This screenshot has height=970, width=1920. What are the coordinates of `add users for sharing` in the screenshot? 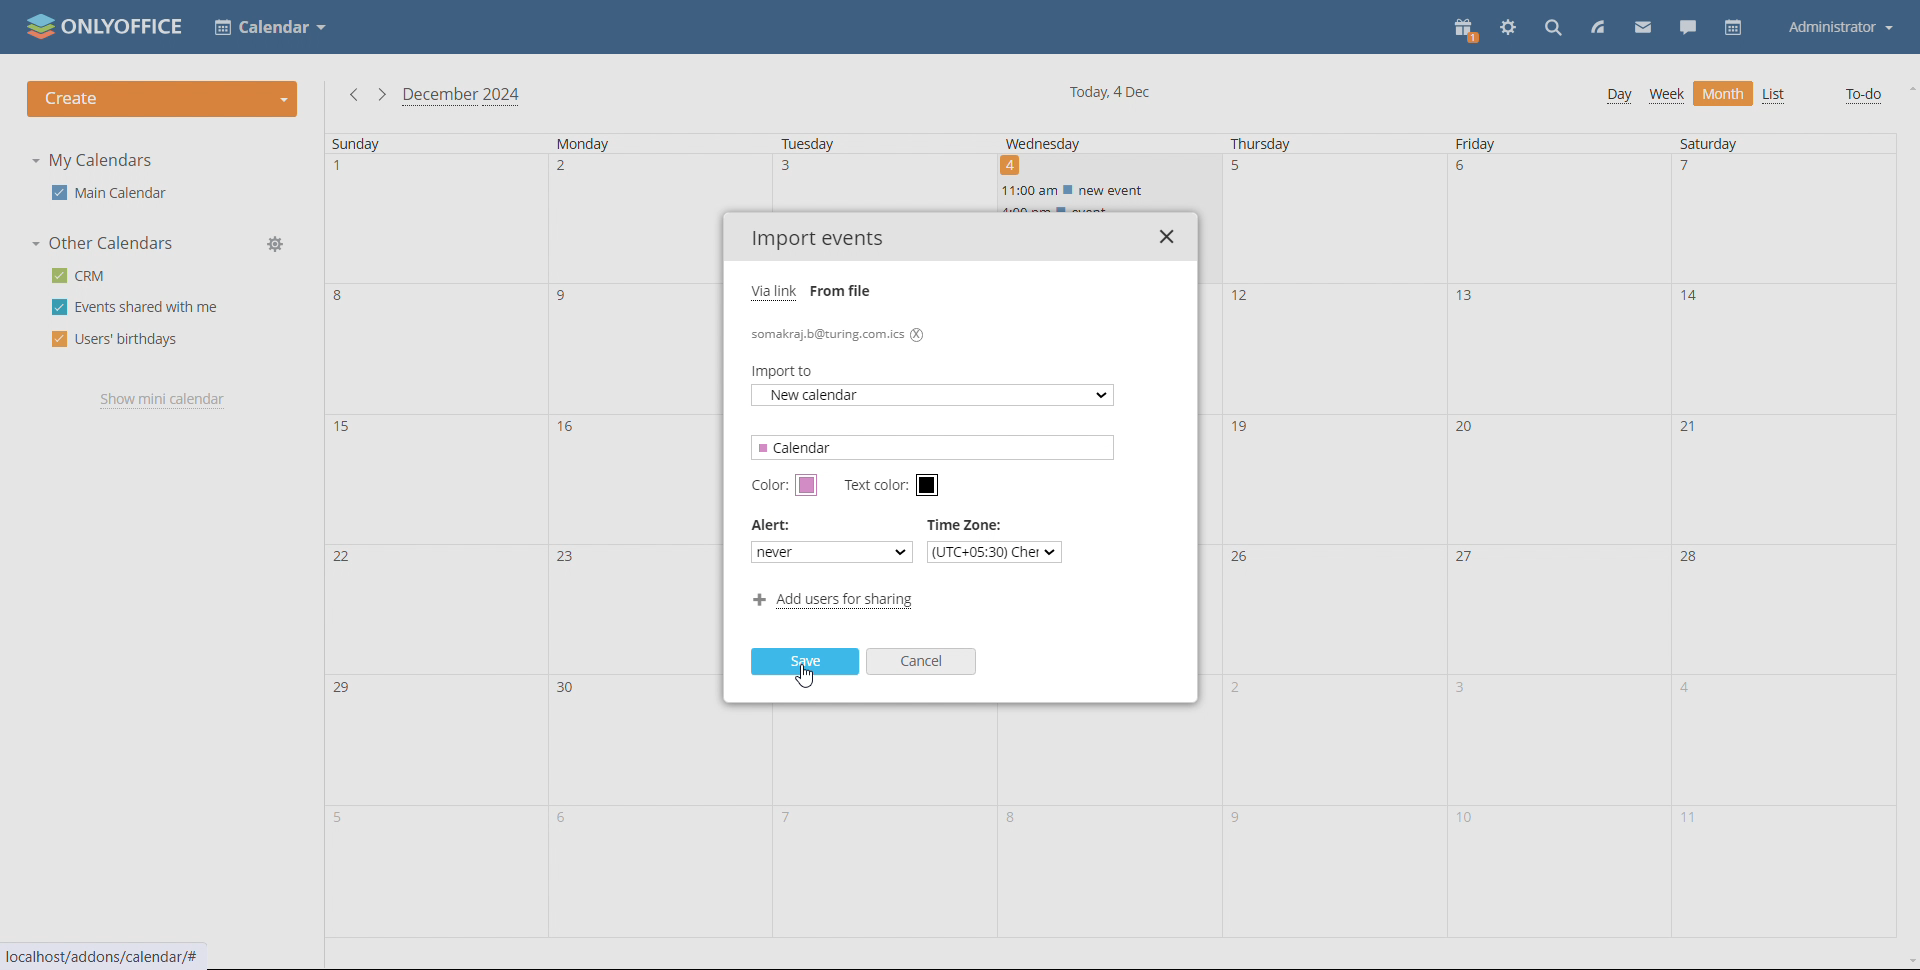 It's located at (834, 603).